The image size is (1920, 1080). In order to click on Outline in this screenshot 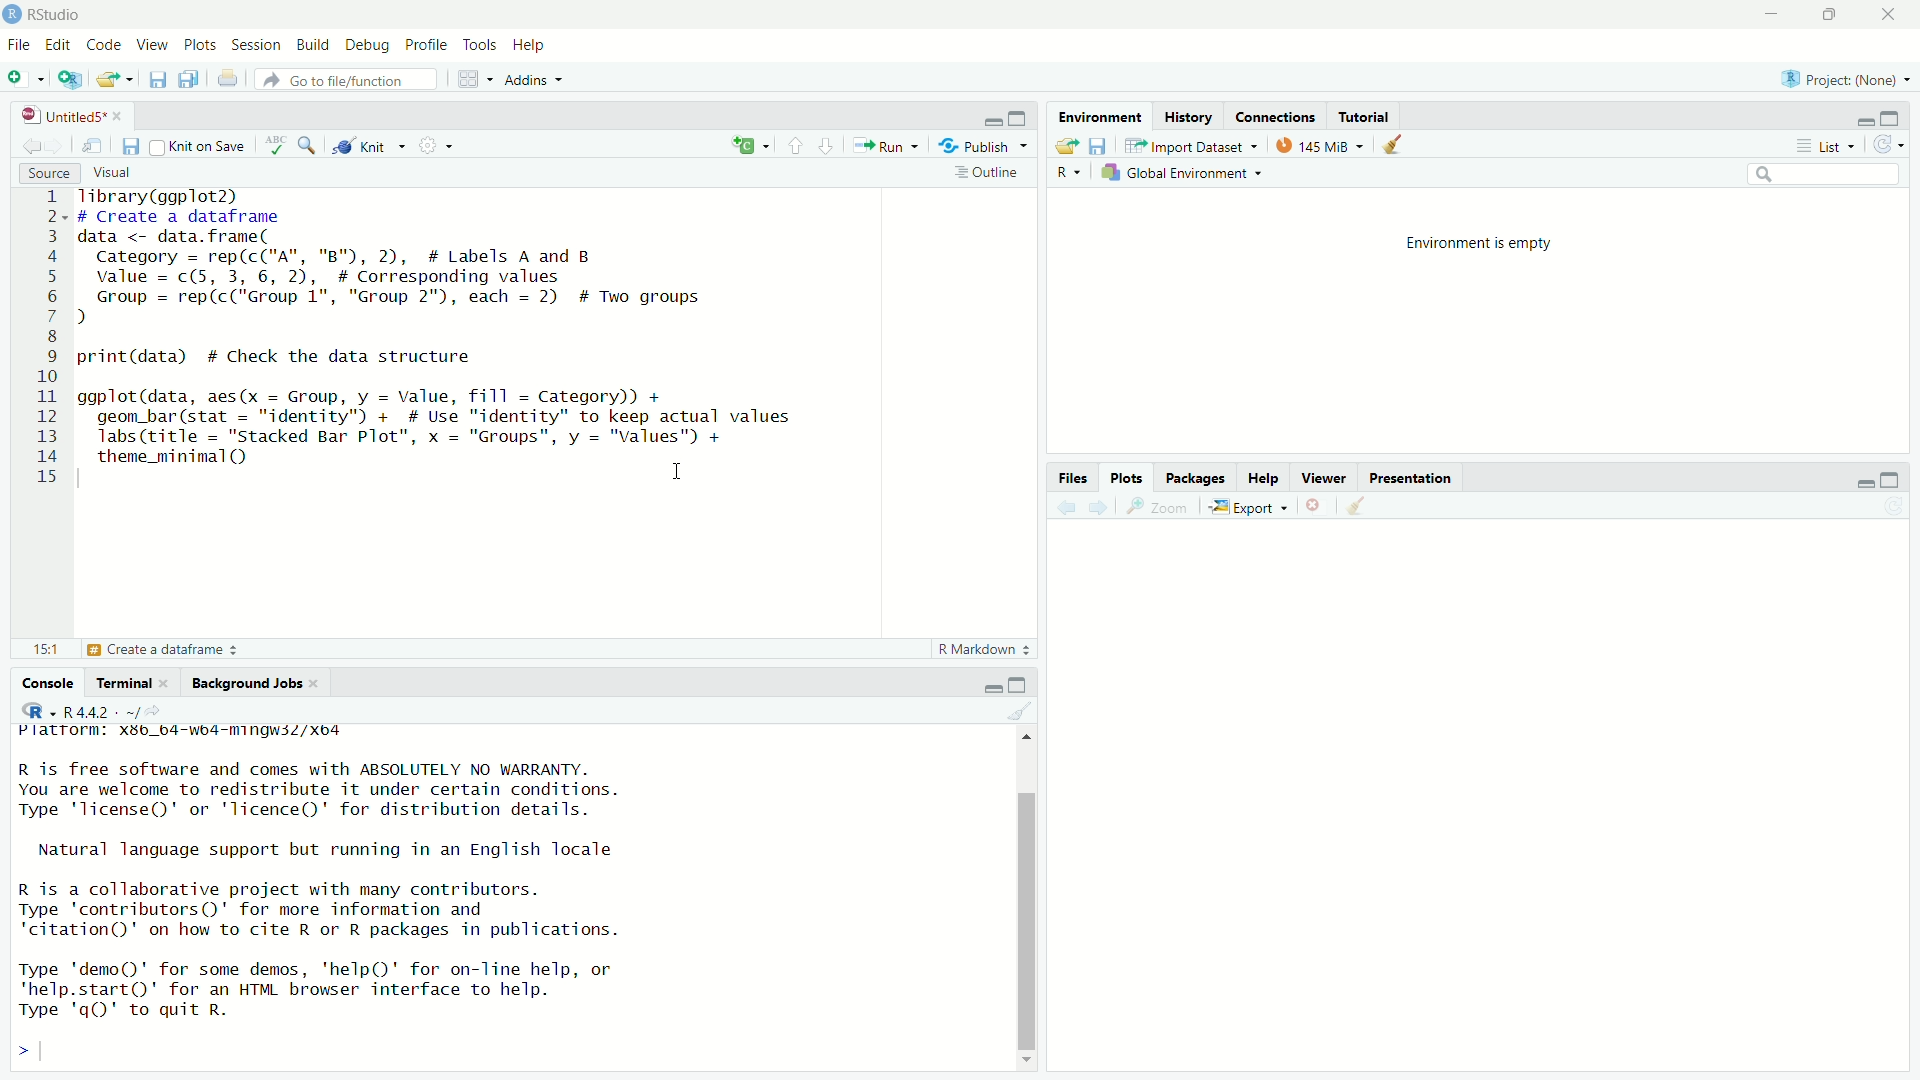, I will do `click(991, 173)`.